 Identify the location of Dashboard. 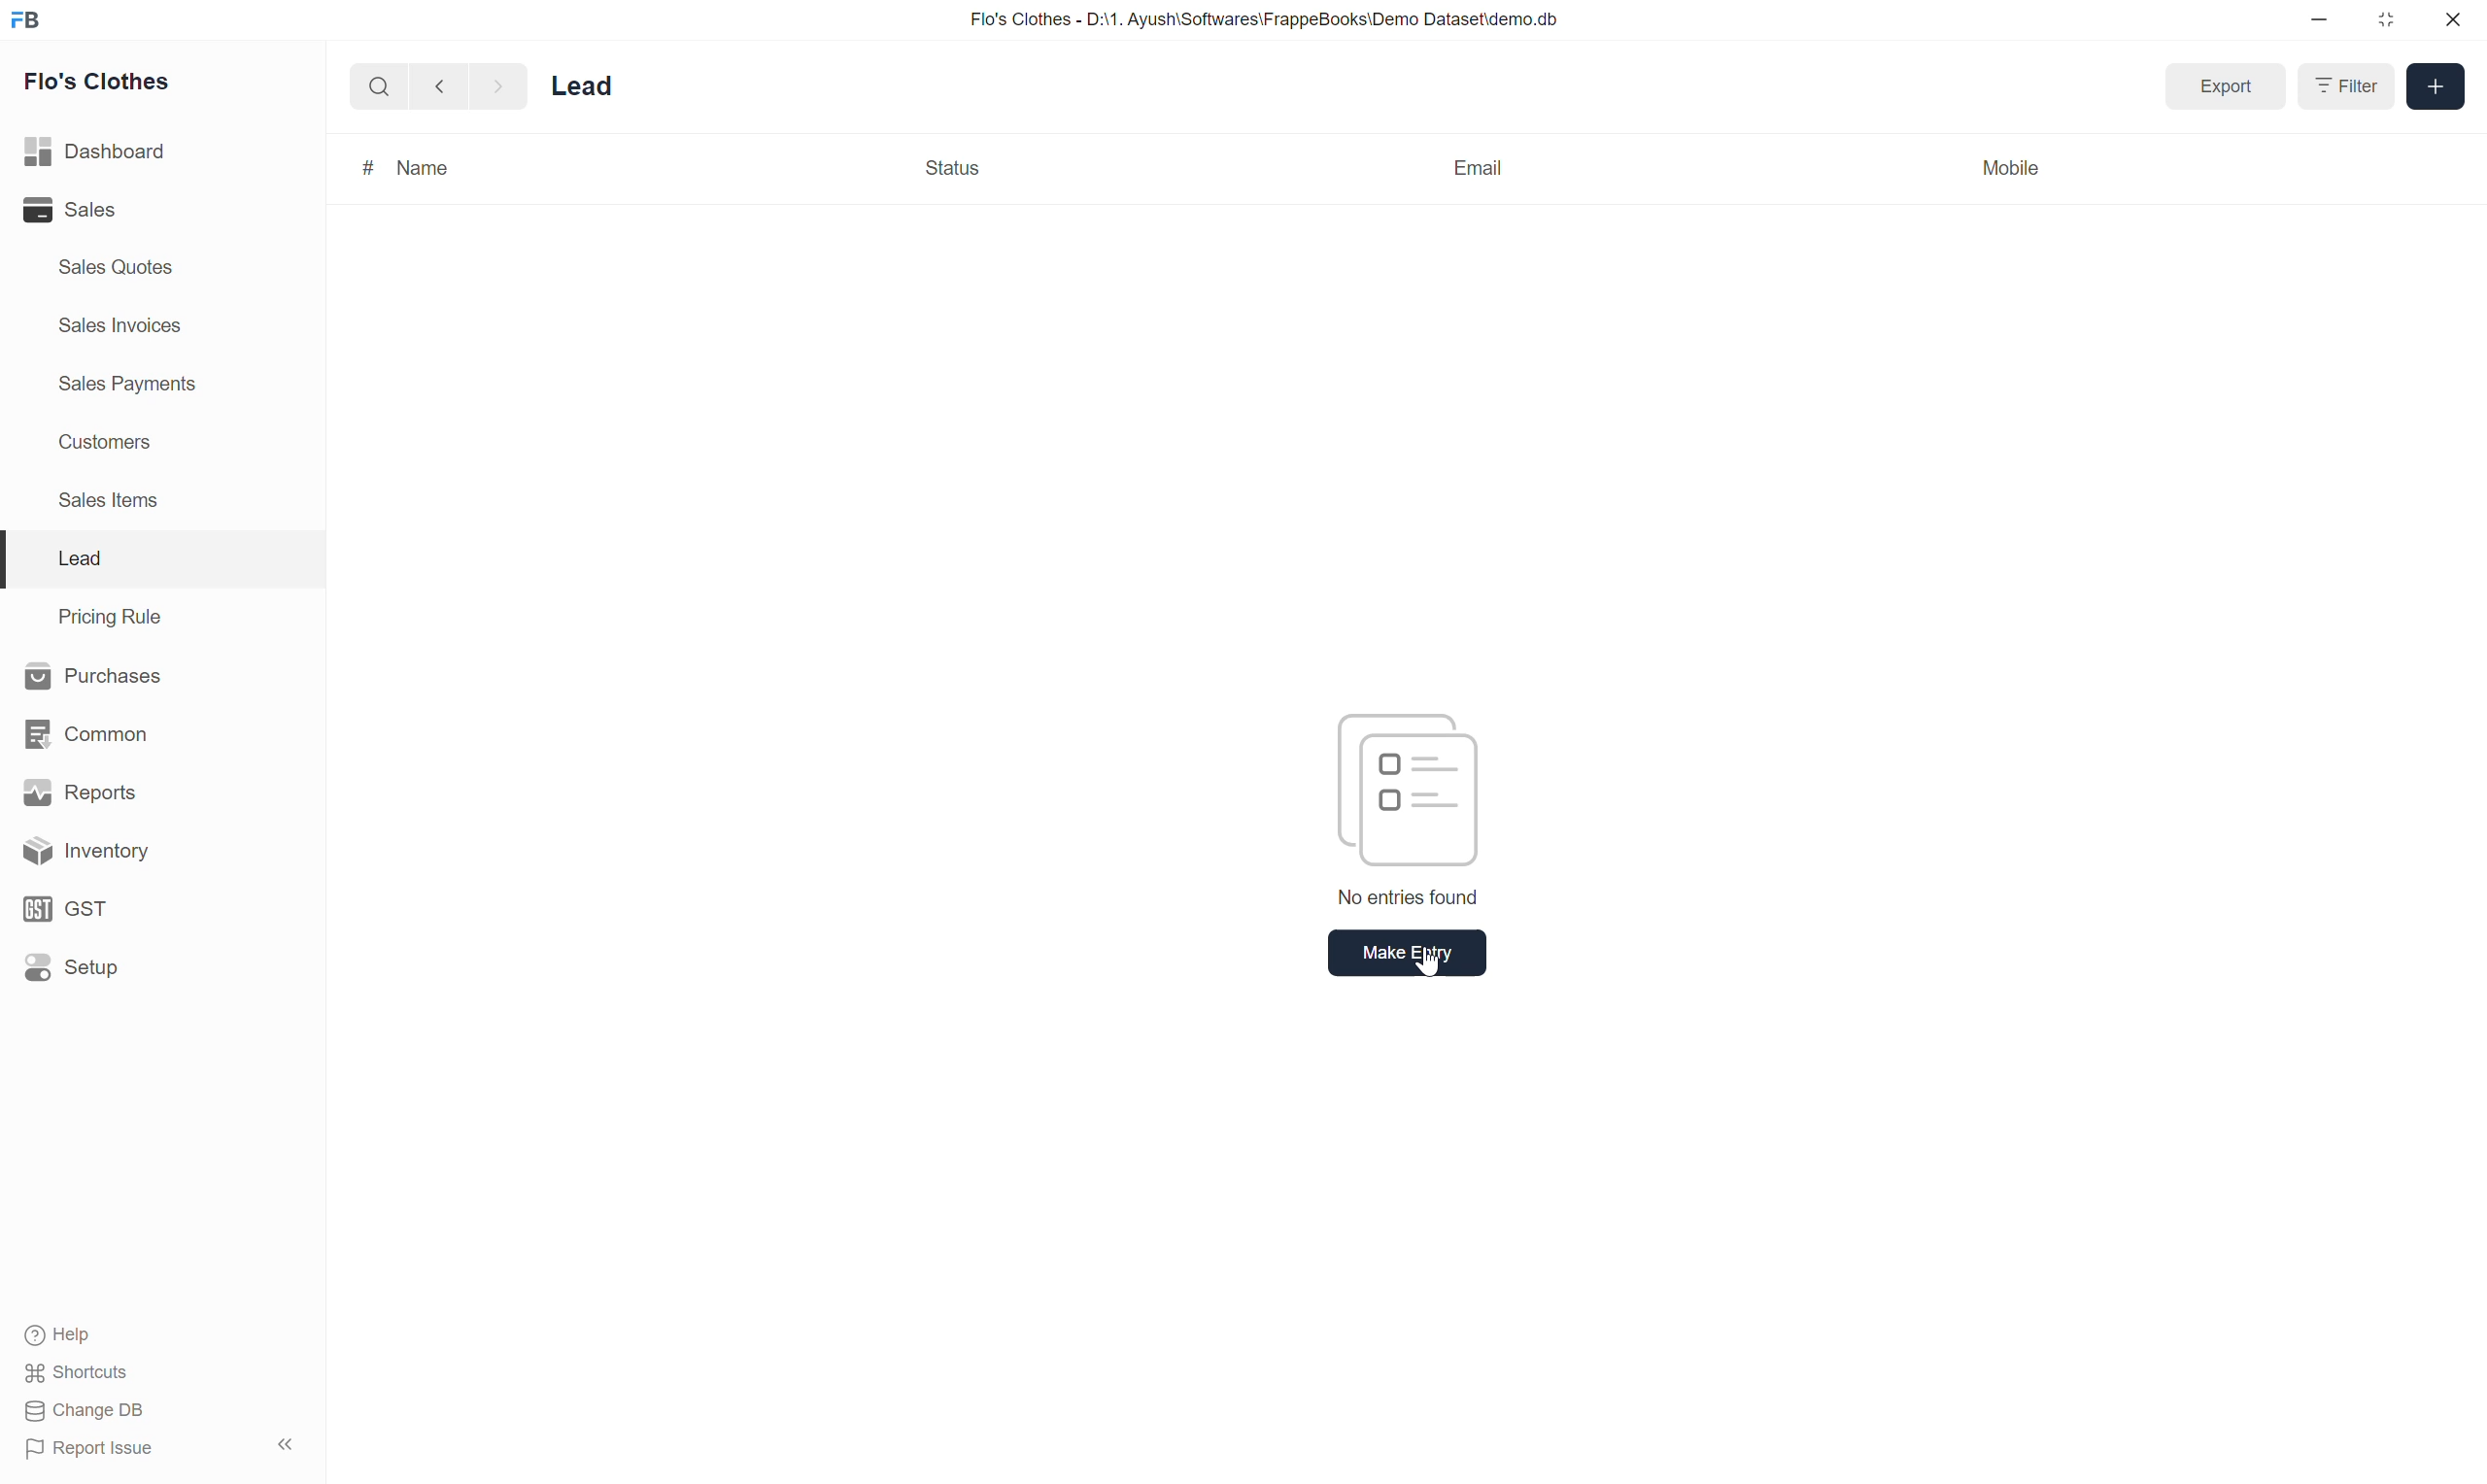
(95, 154).